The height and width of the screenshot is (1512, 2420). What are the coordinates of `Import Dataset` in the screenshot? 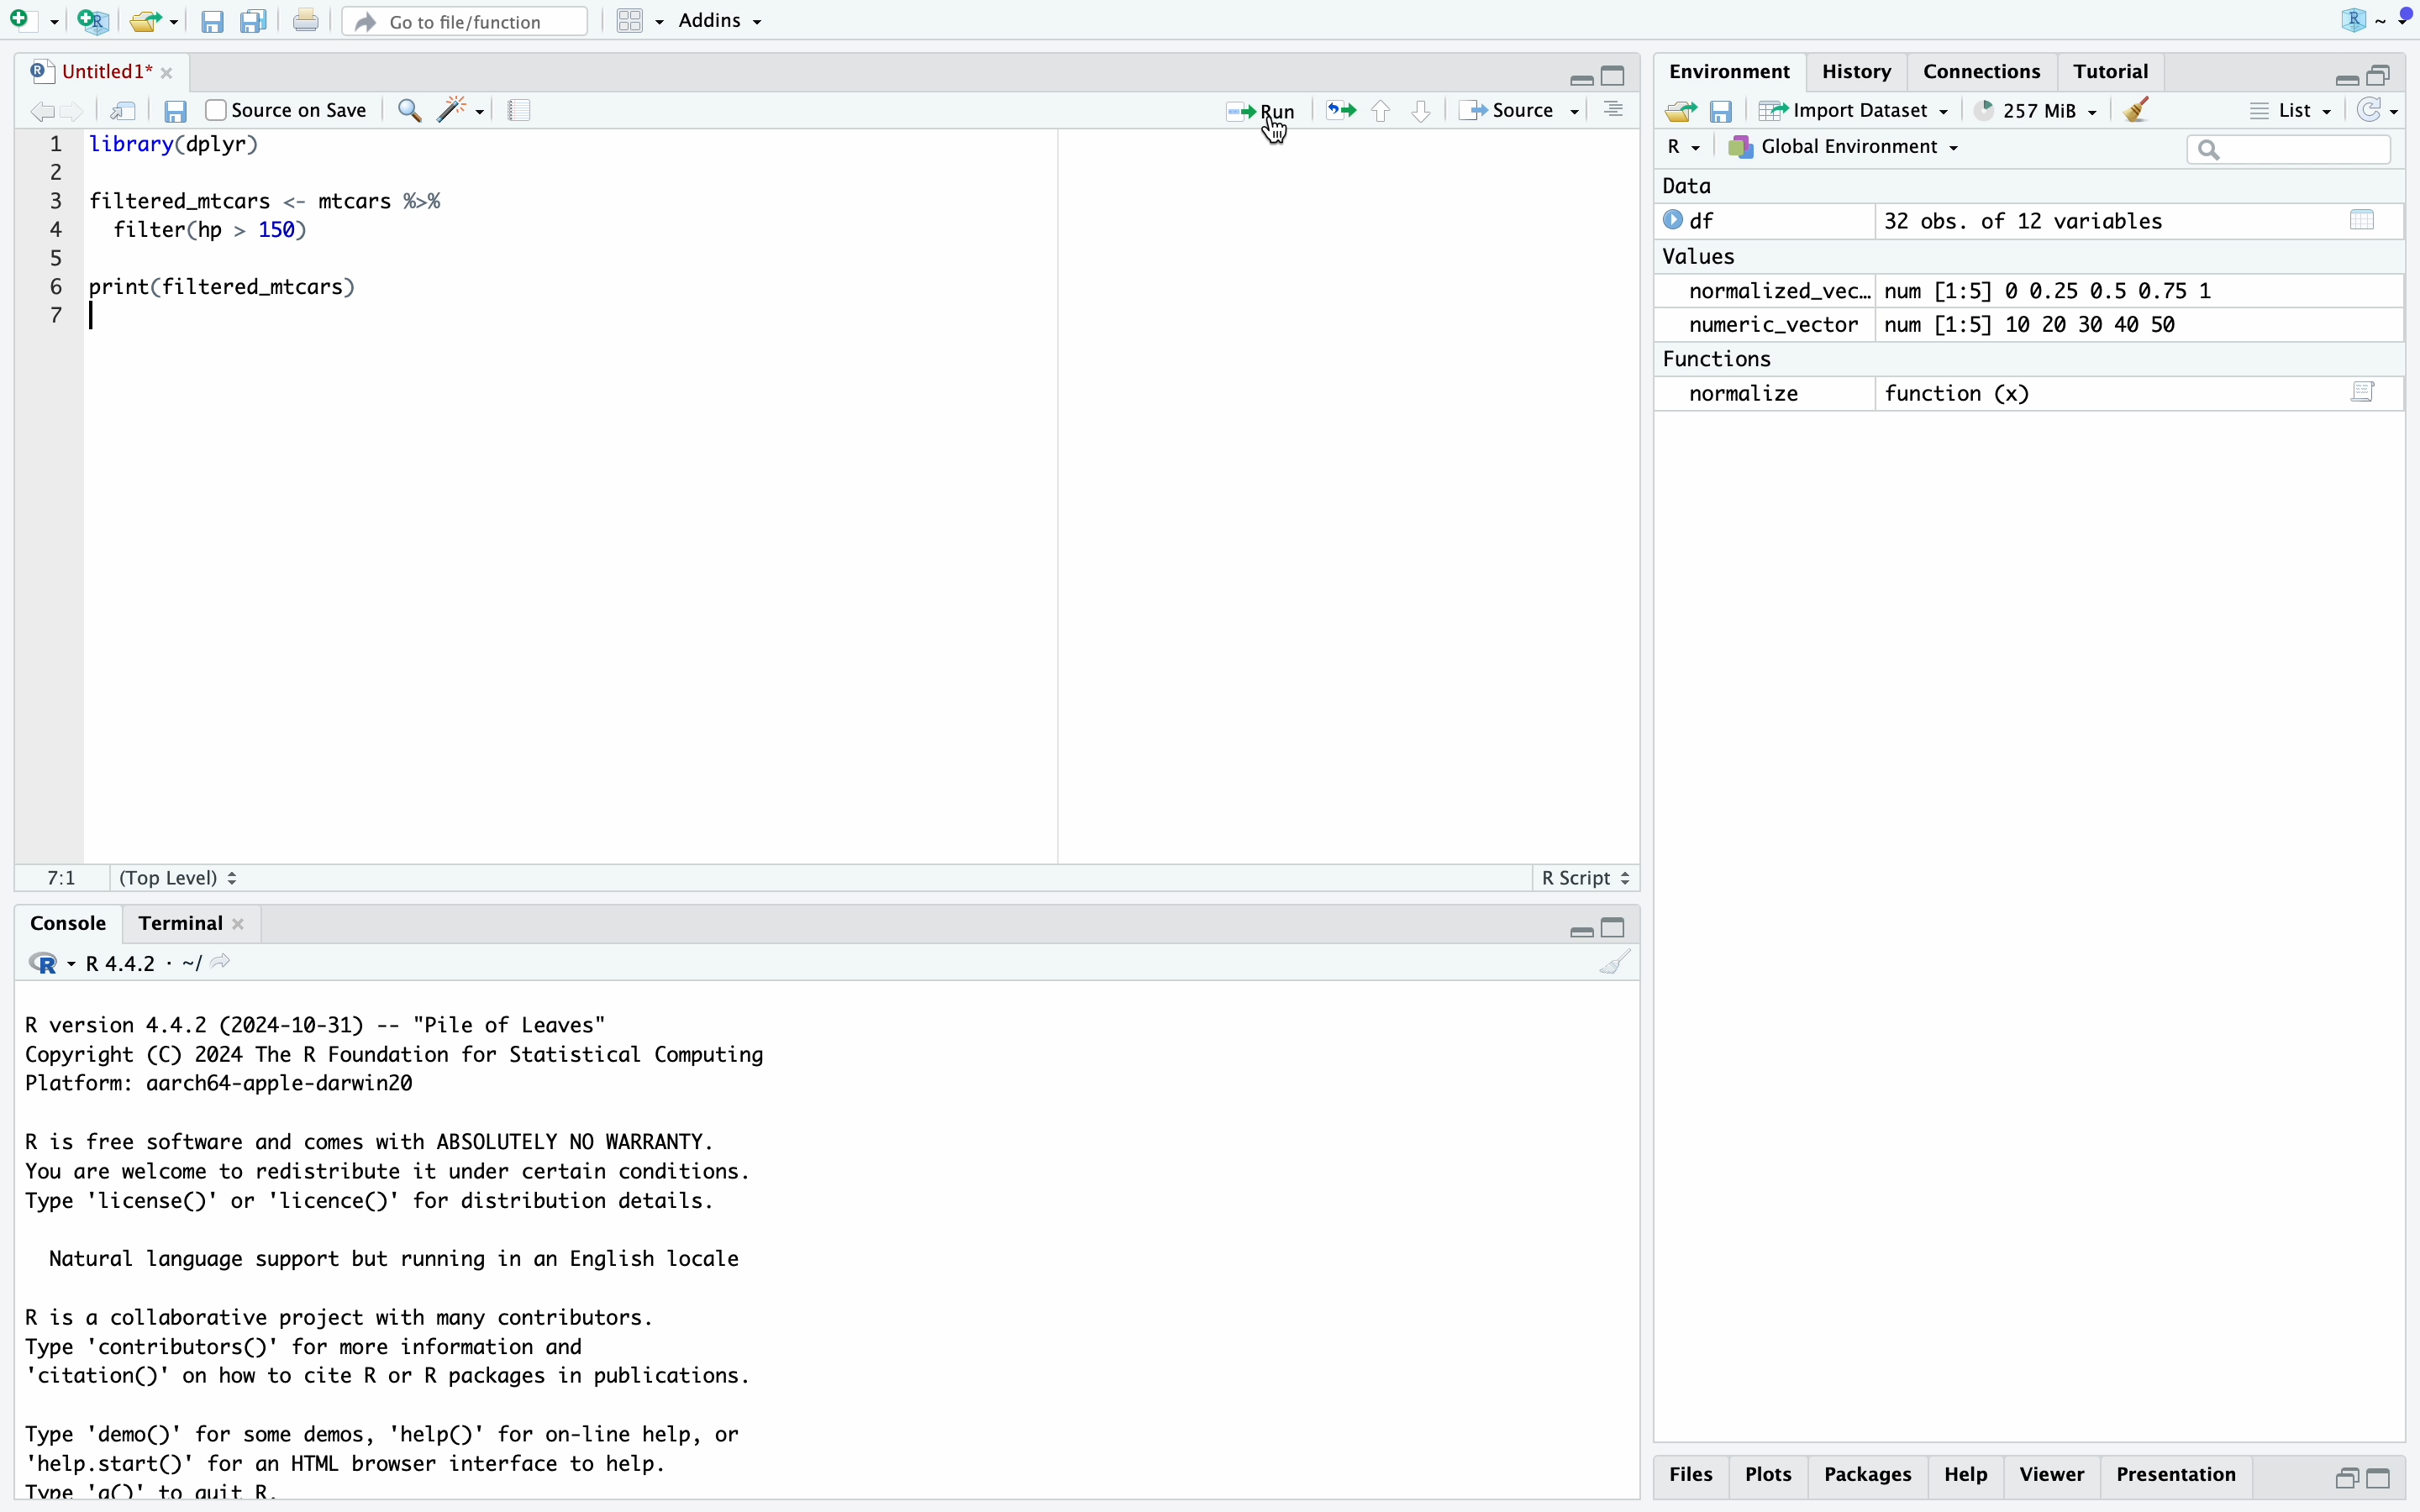 It's located at (1858, 110).